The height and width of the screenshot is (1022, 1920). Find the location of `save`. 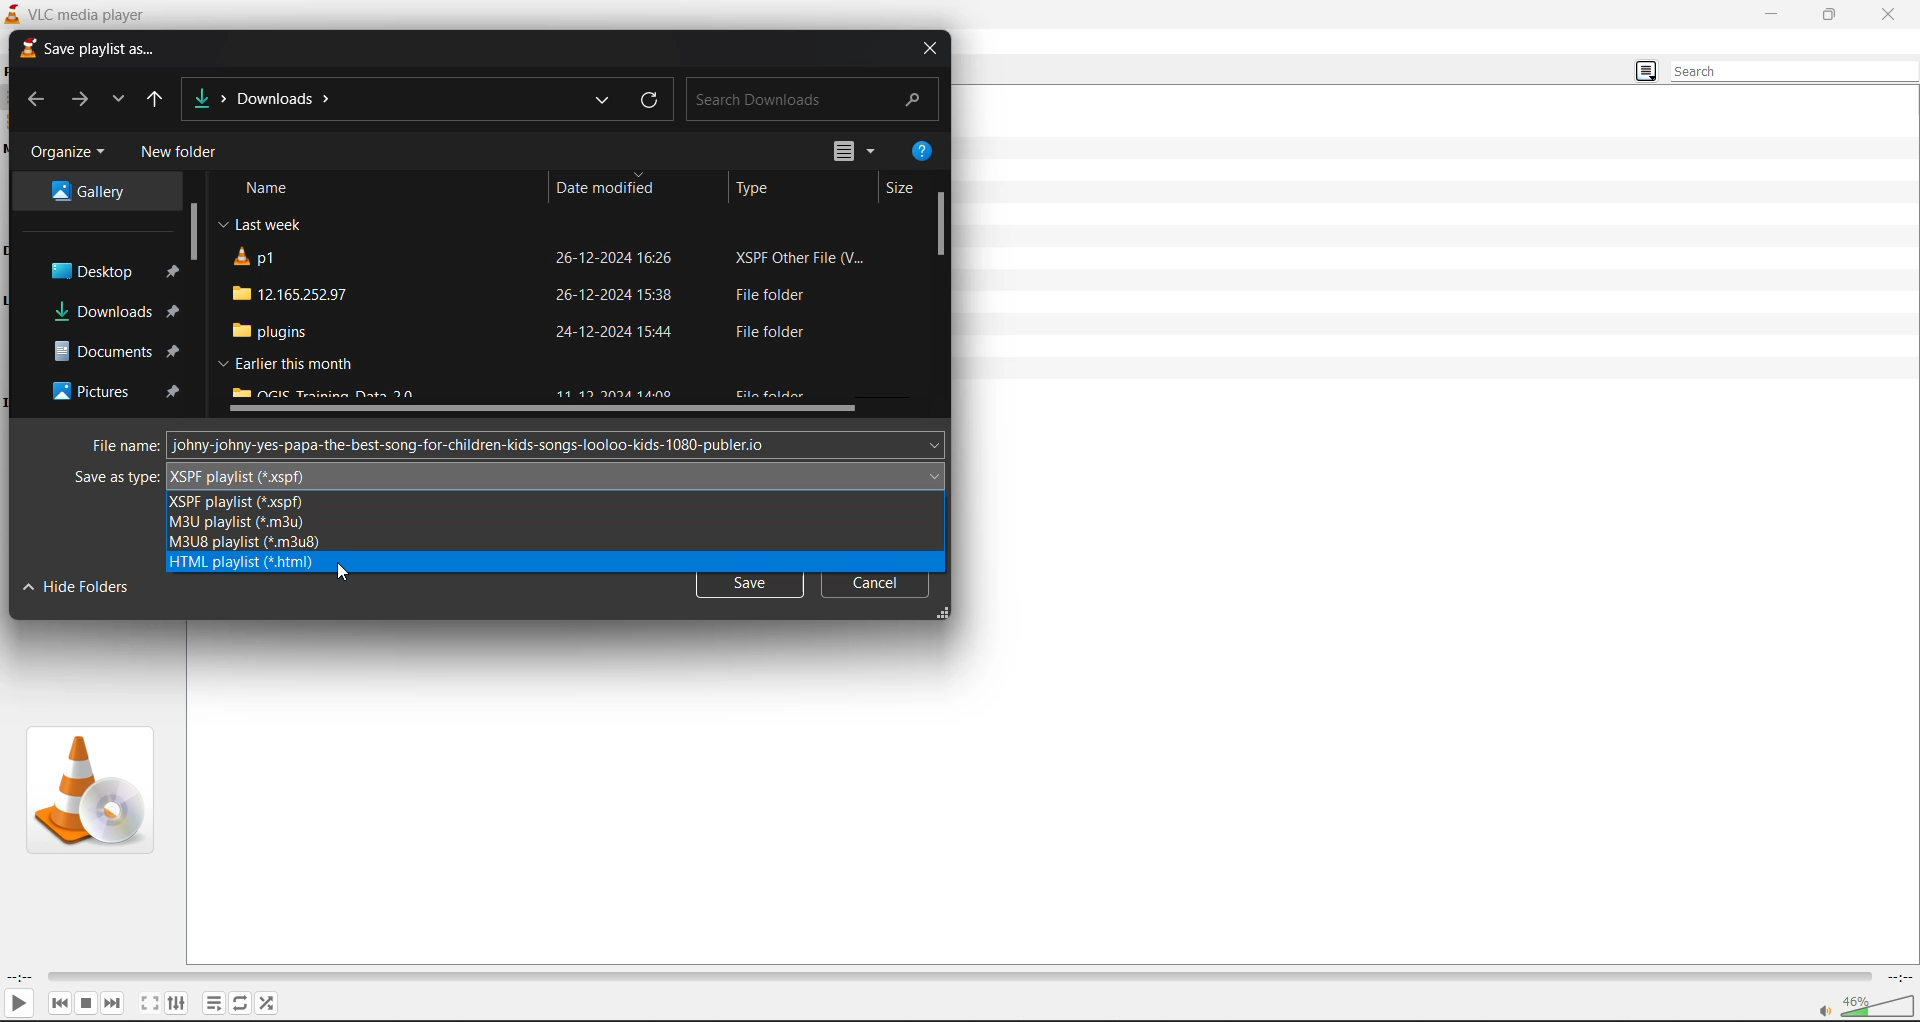

save is located at coordinates (750, 588).